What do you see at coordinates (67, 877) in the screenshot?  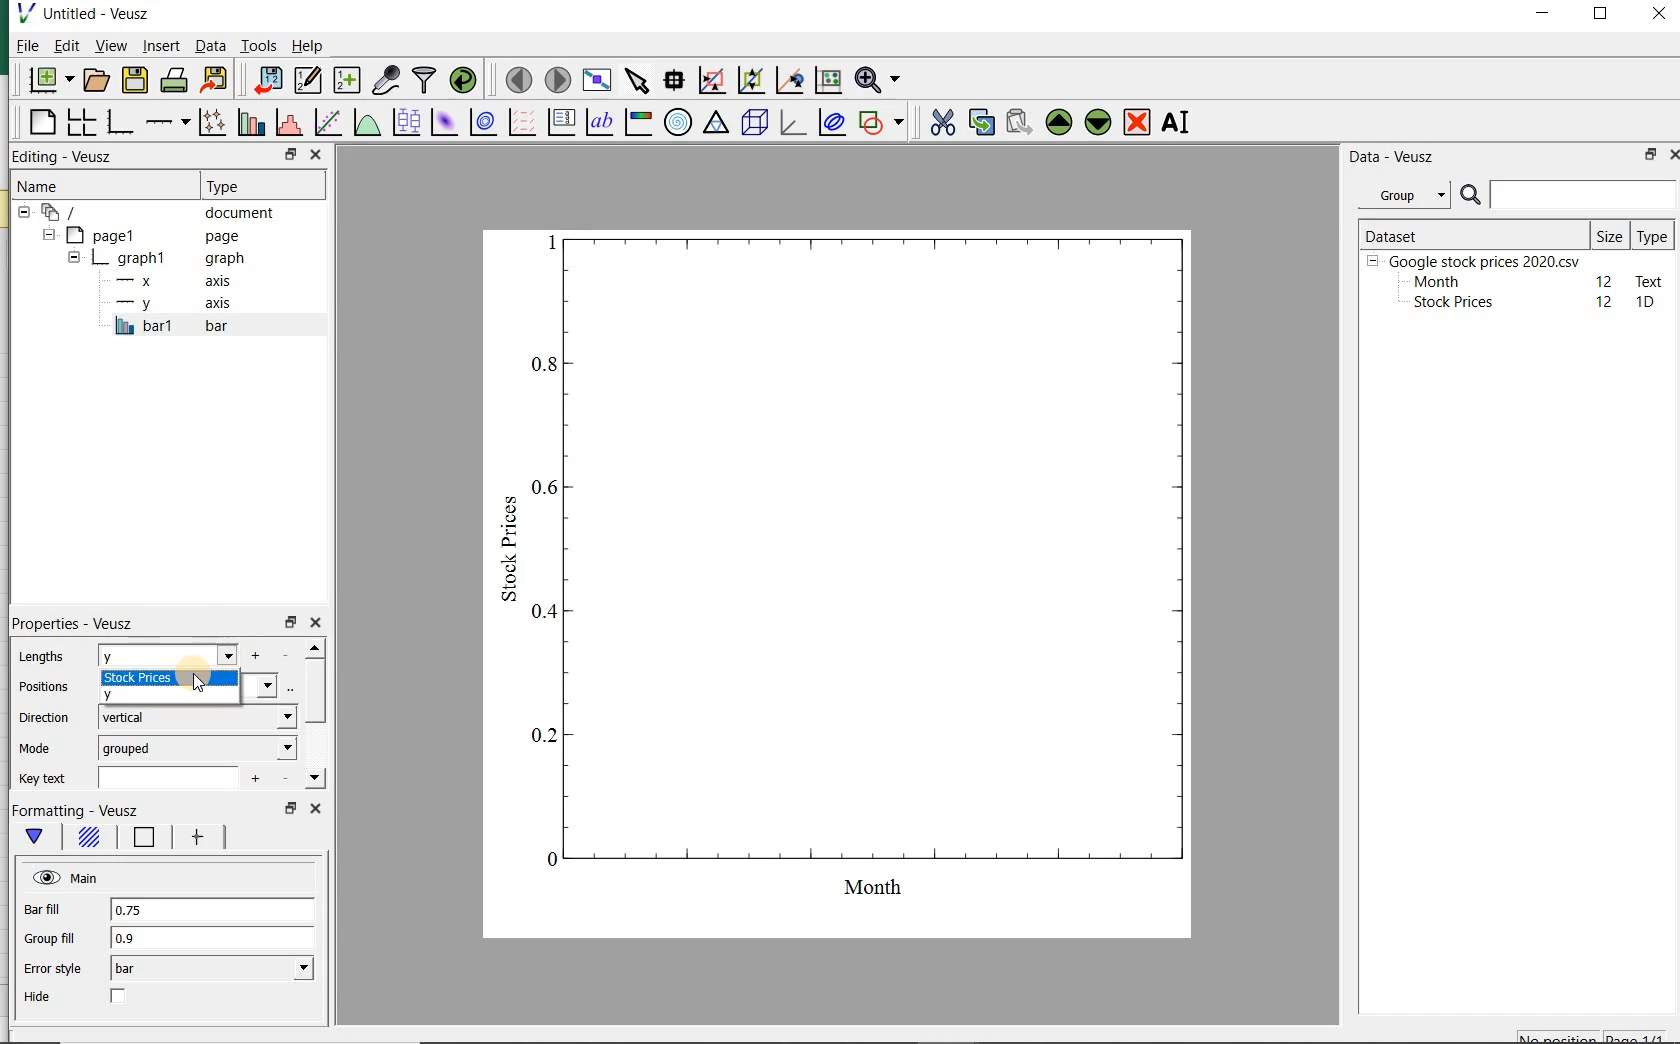 I see `Main` at bounding box center [67, 877].